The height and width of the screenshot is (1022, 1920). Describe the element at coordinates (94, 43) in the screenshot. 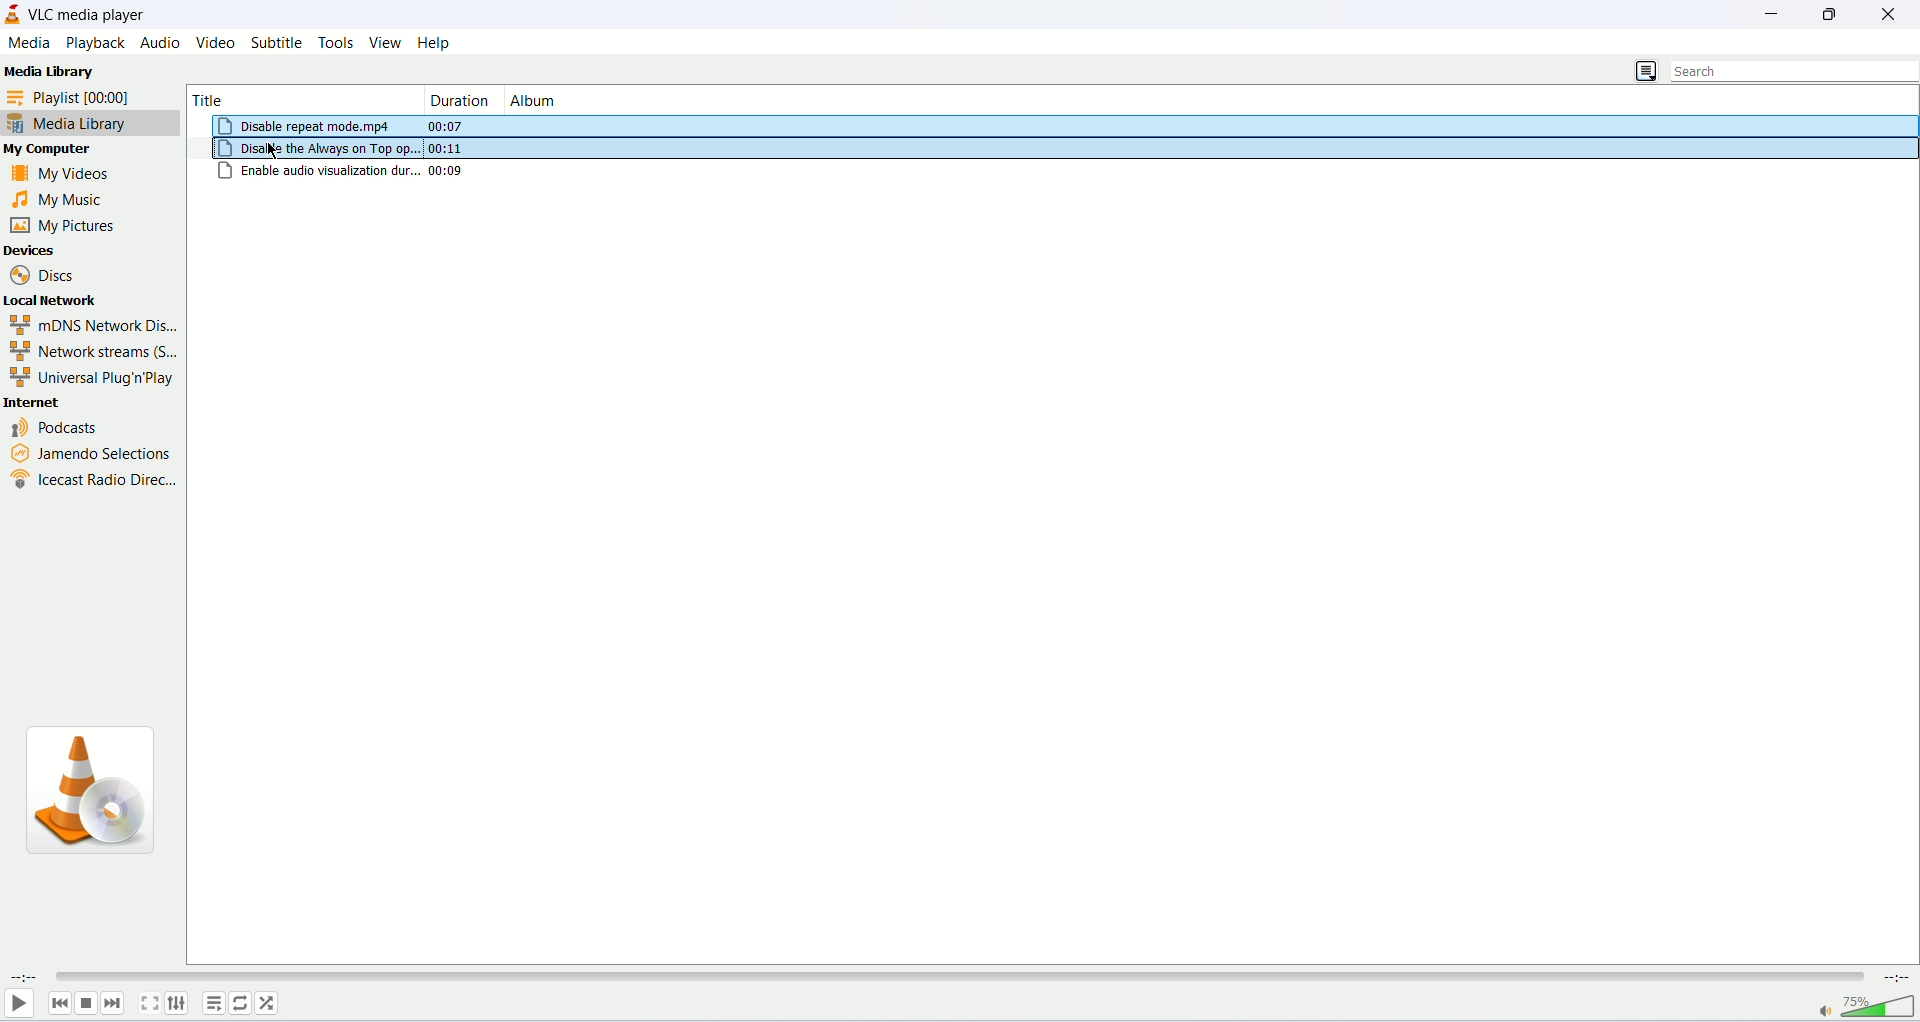

I see `playback` at that location.